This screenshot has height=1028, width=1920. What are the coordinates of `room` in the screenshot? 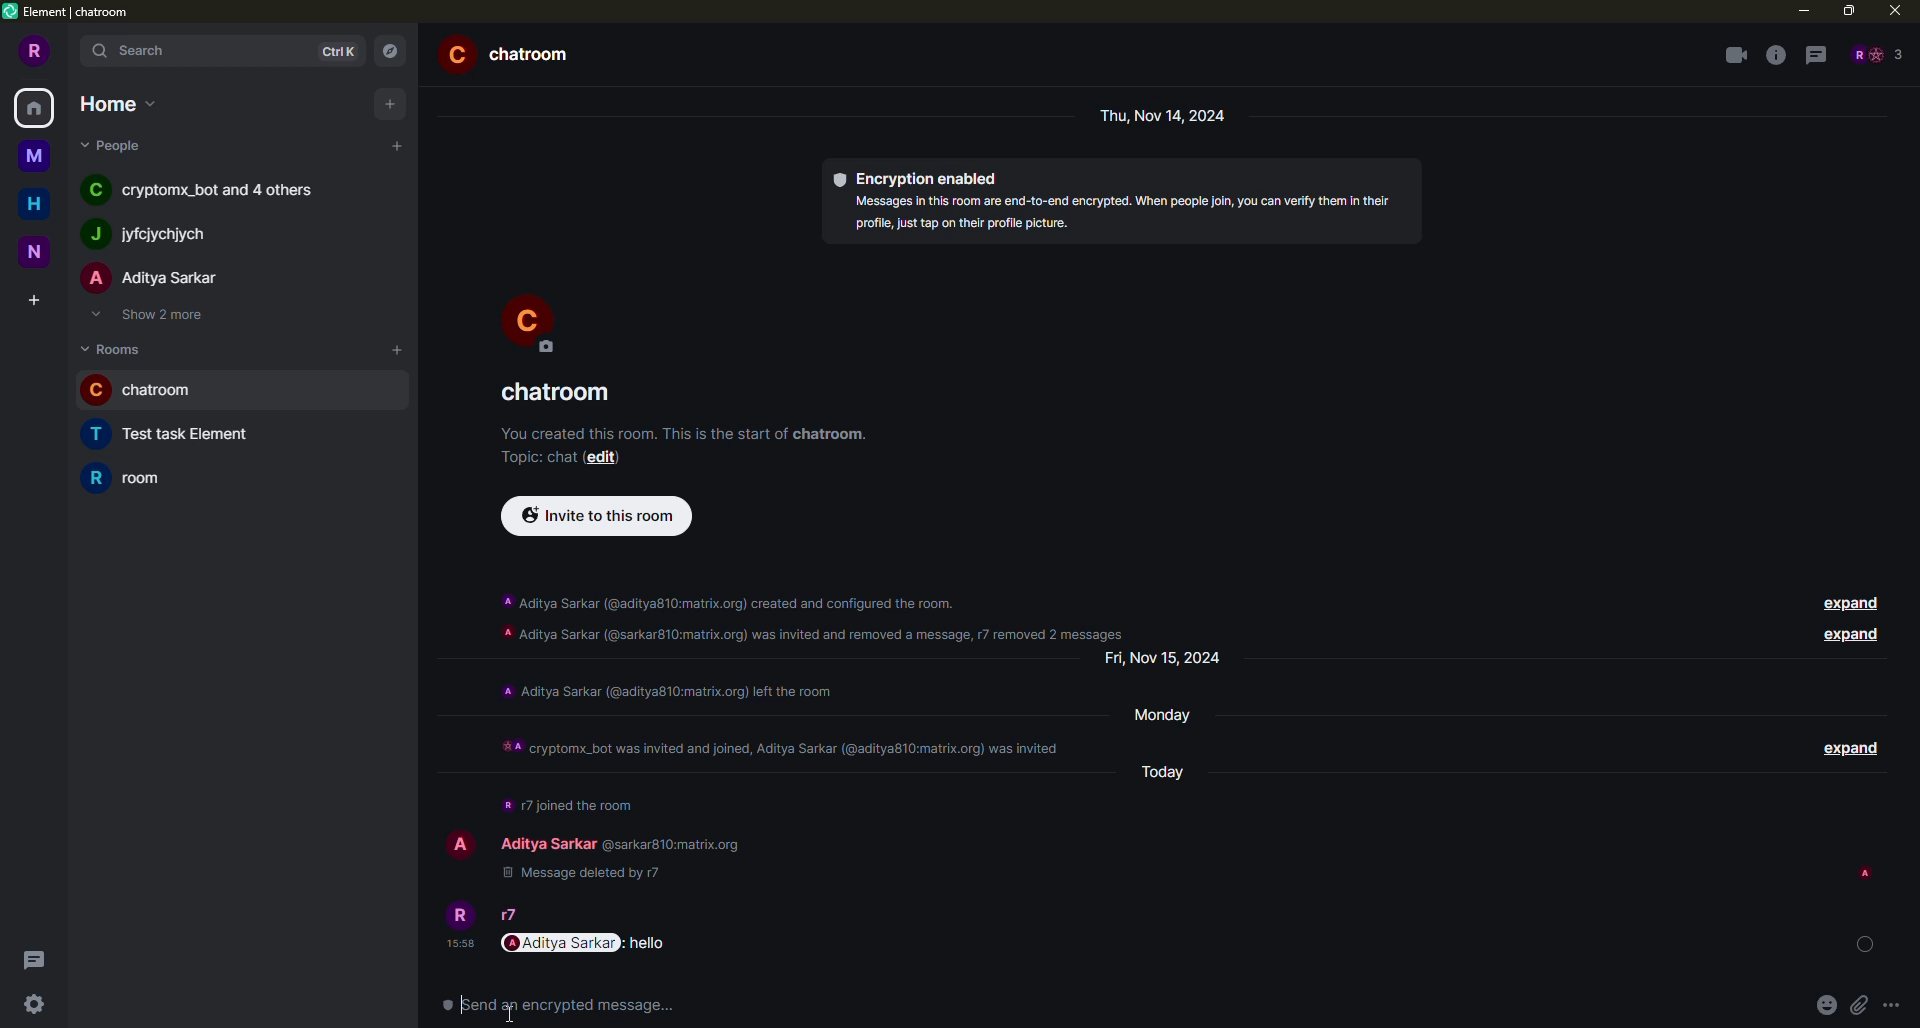 It's located at (182, 435).